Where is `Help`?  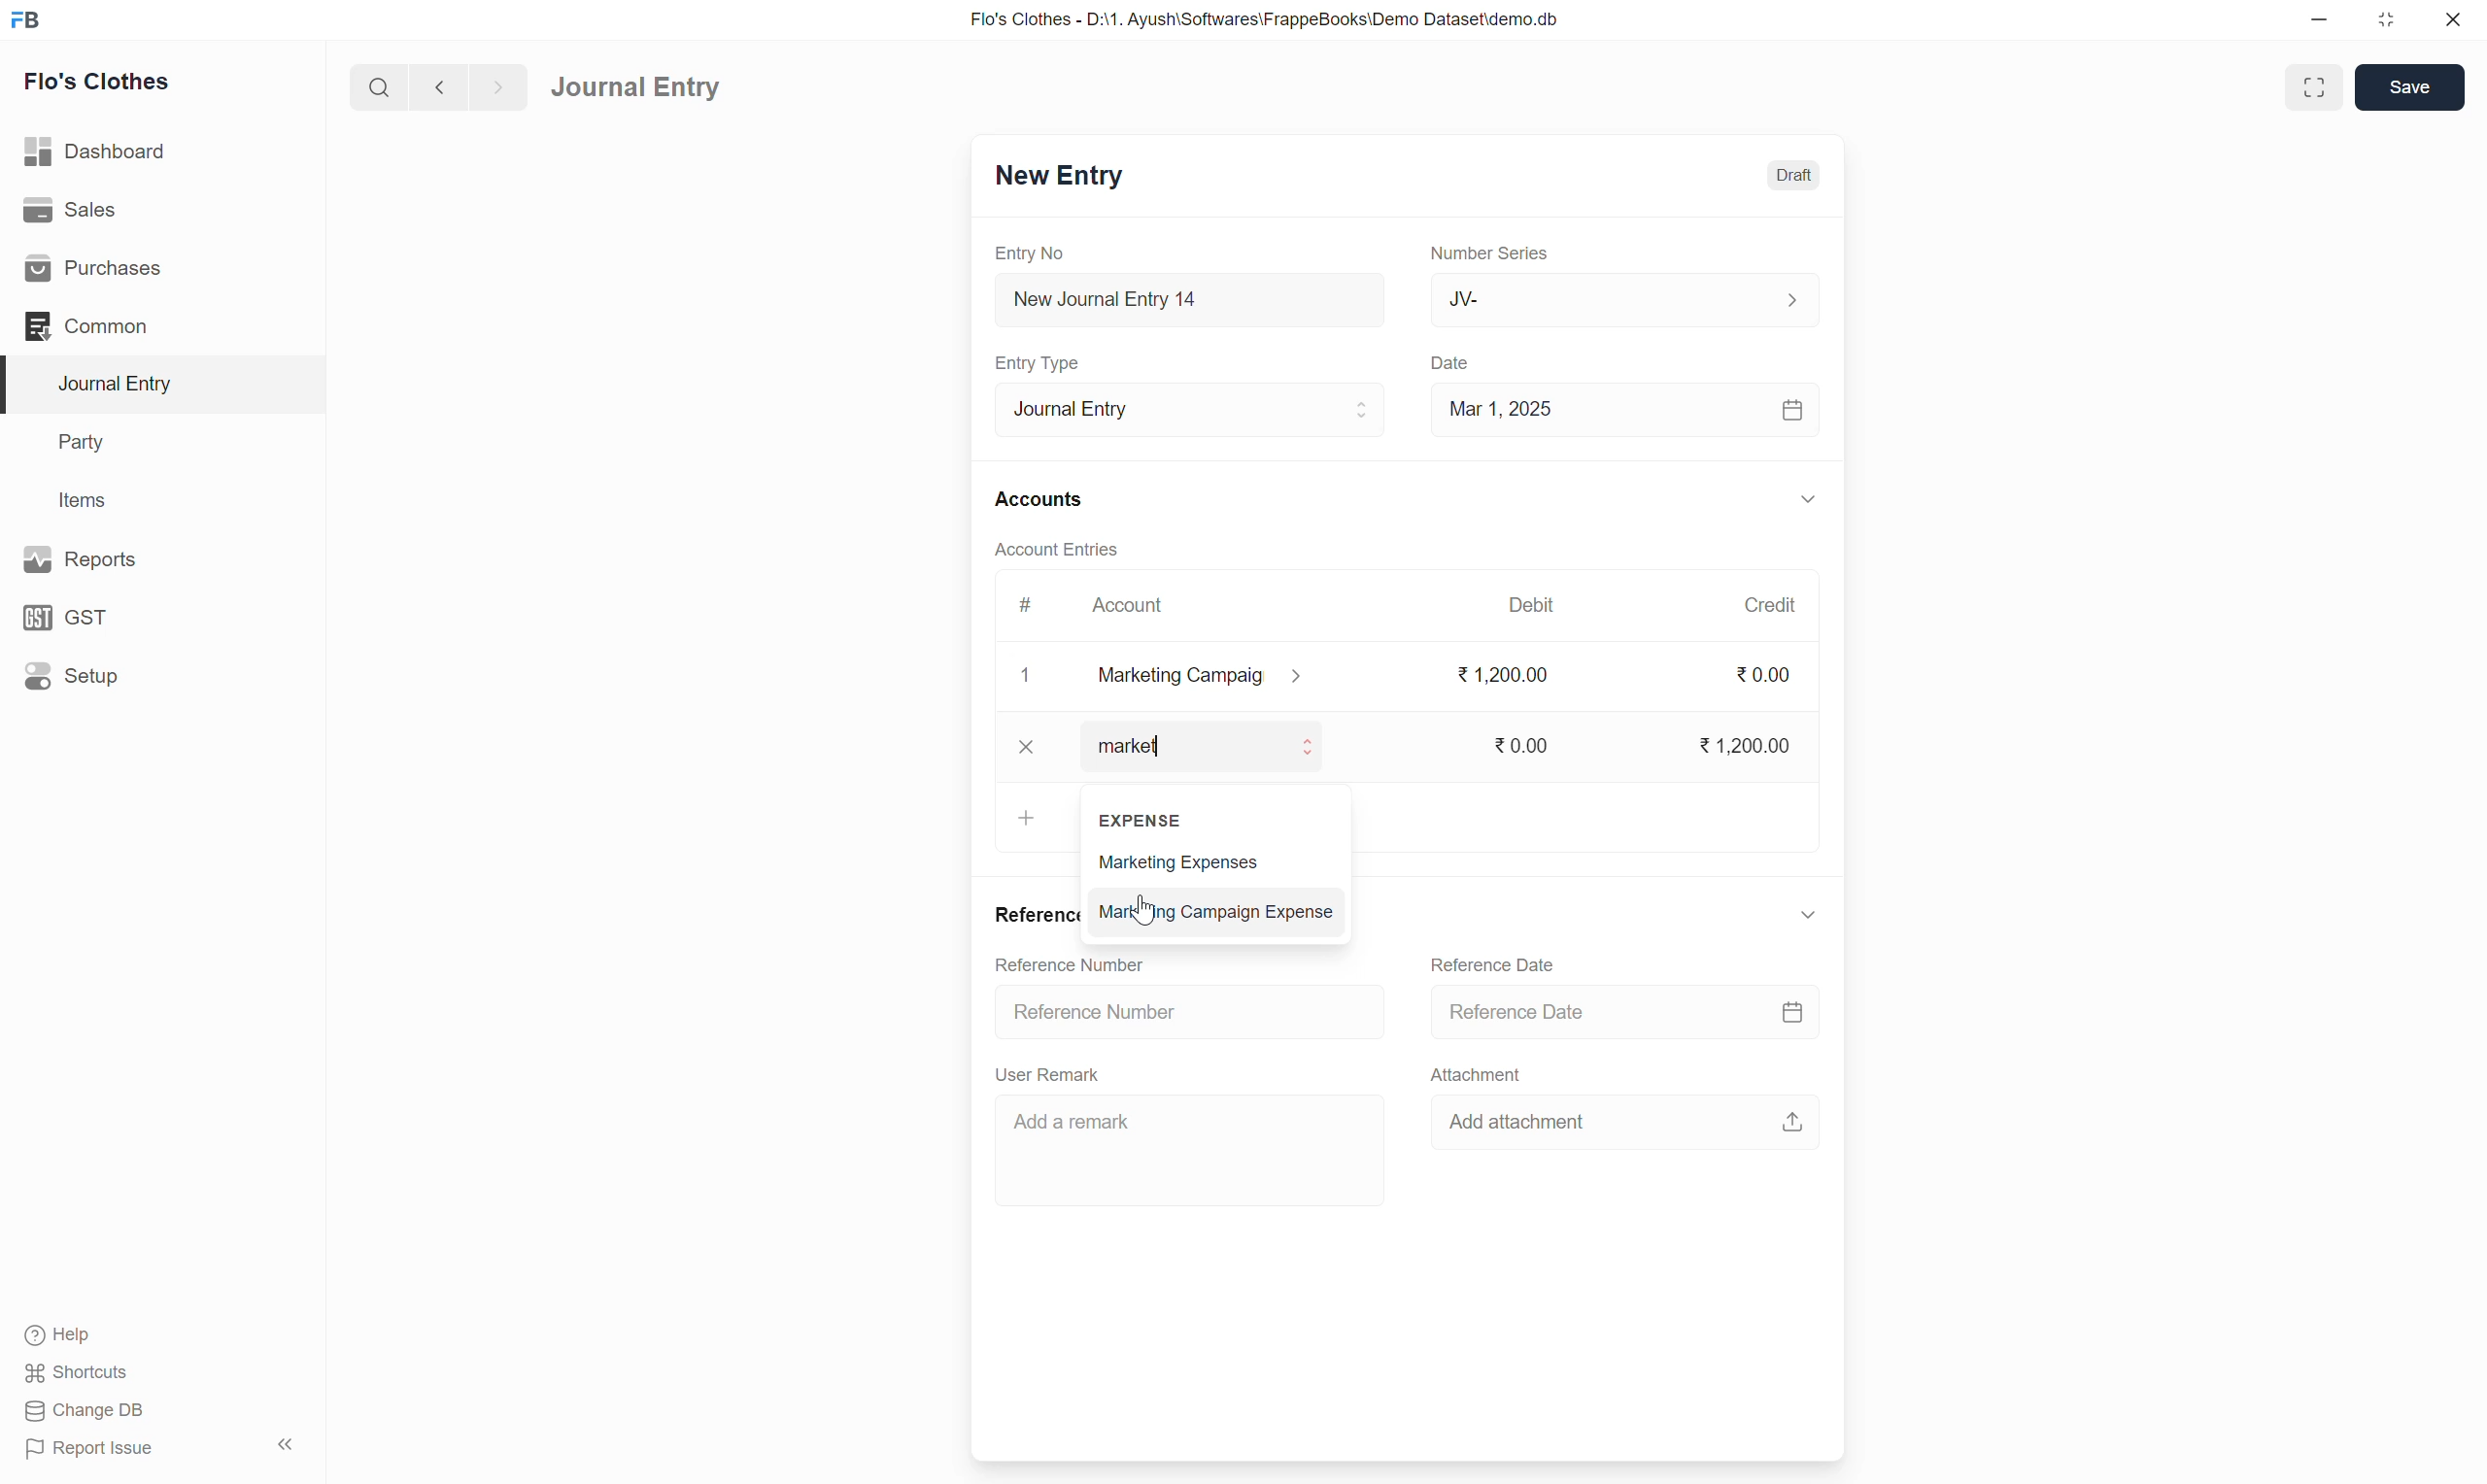
Help is located at coordinates (63, 1336).